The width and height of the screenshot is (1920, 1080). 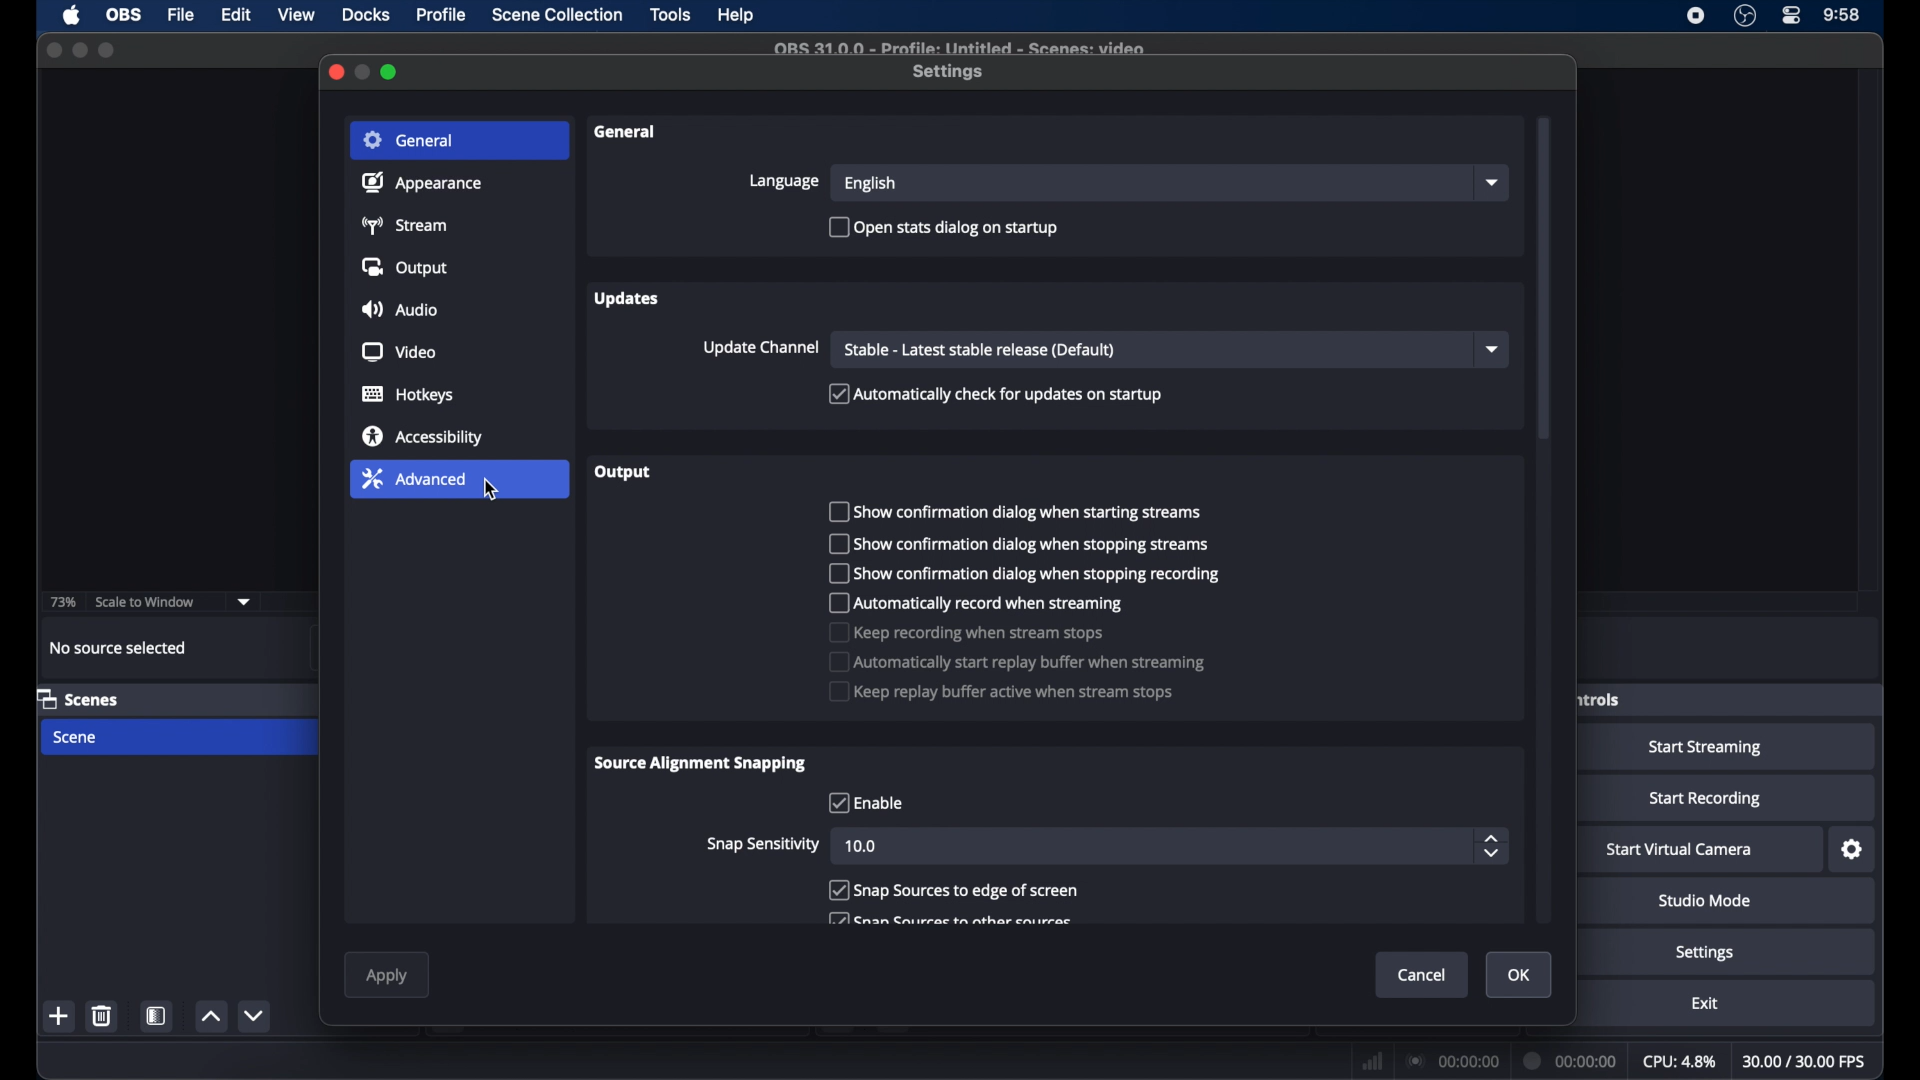 What do you see at coordinates (1454, 1059) in the screenshot?
I see `connection` at bounding box center [1454, 1059].